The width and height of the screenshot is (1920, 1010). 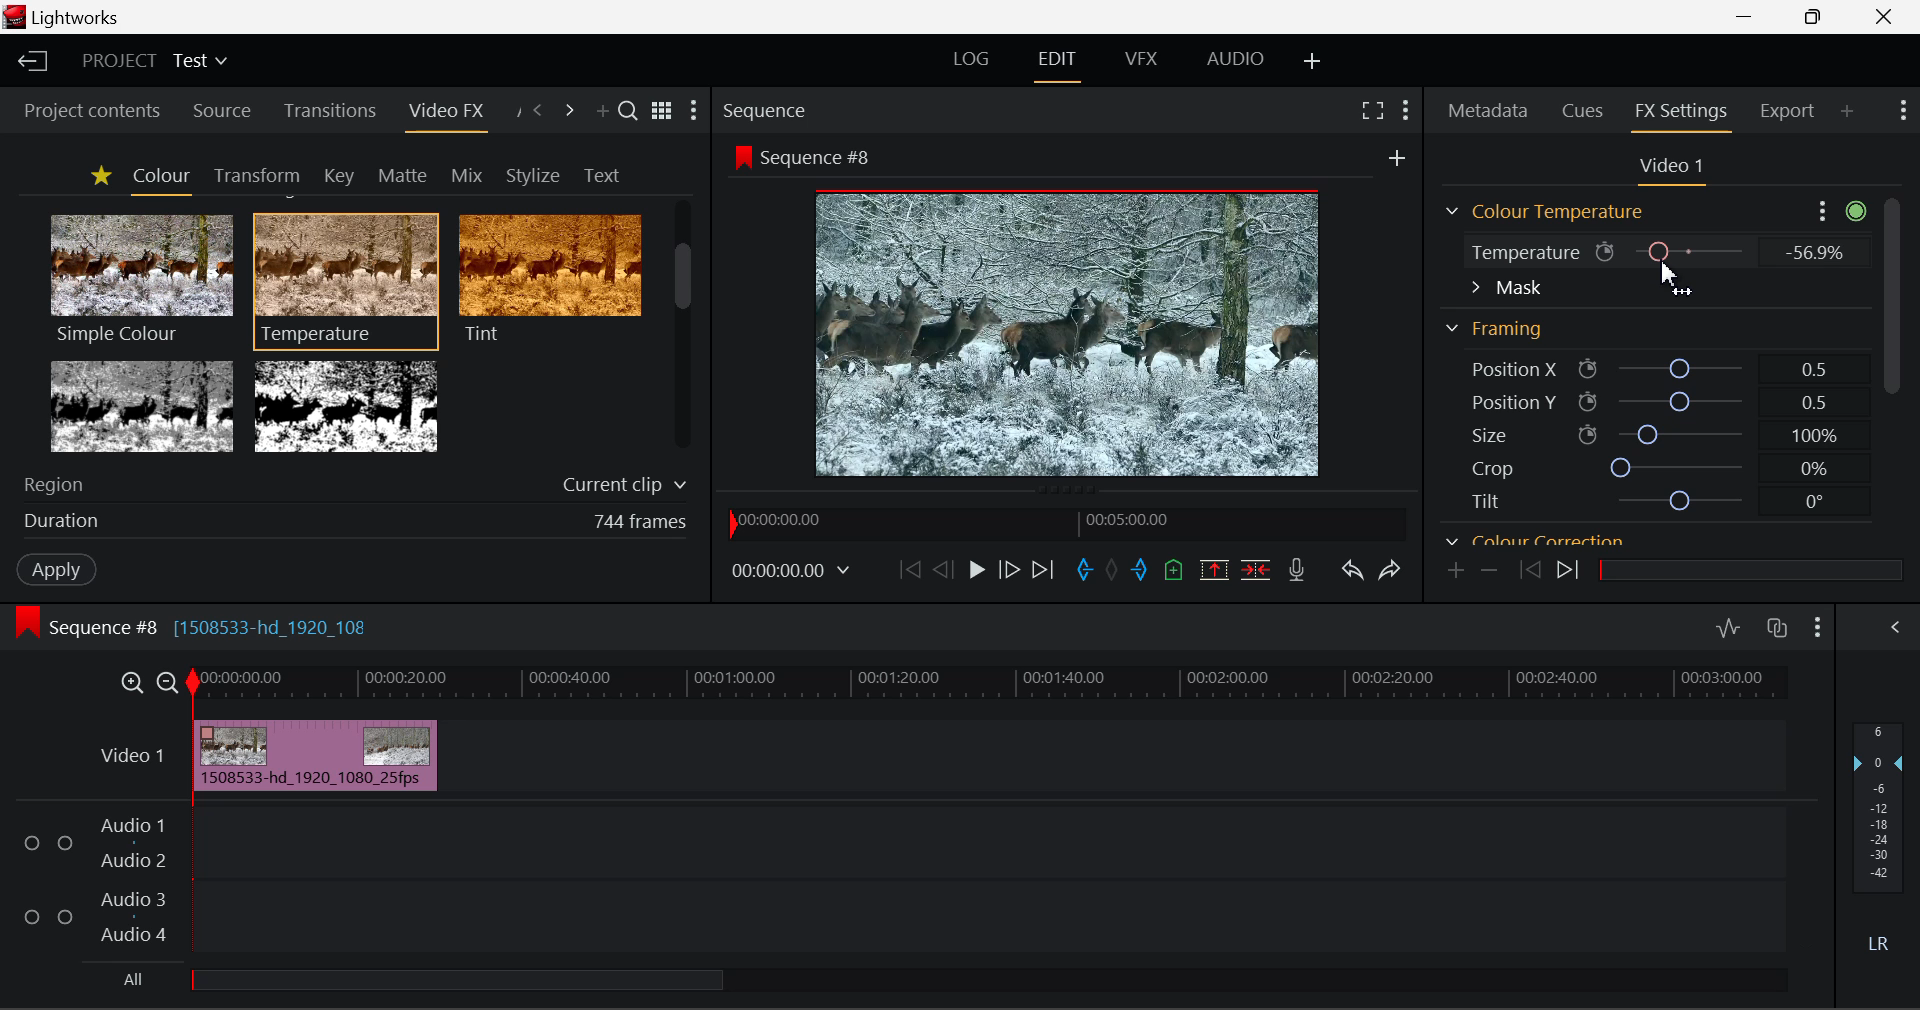 I want to click on Colour Temperature, so click(x=1550, y=212).